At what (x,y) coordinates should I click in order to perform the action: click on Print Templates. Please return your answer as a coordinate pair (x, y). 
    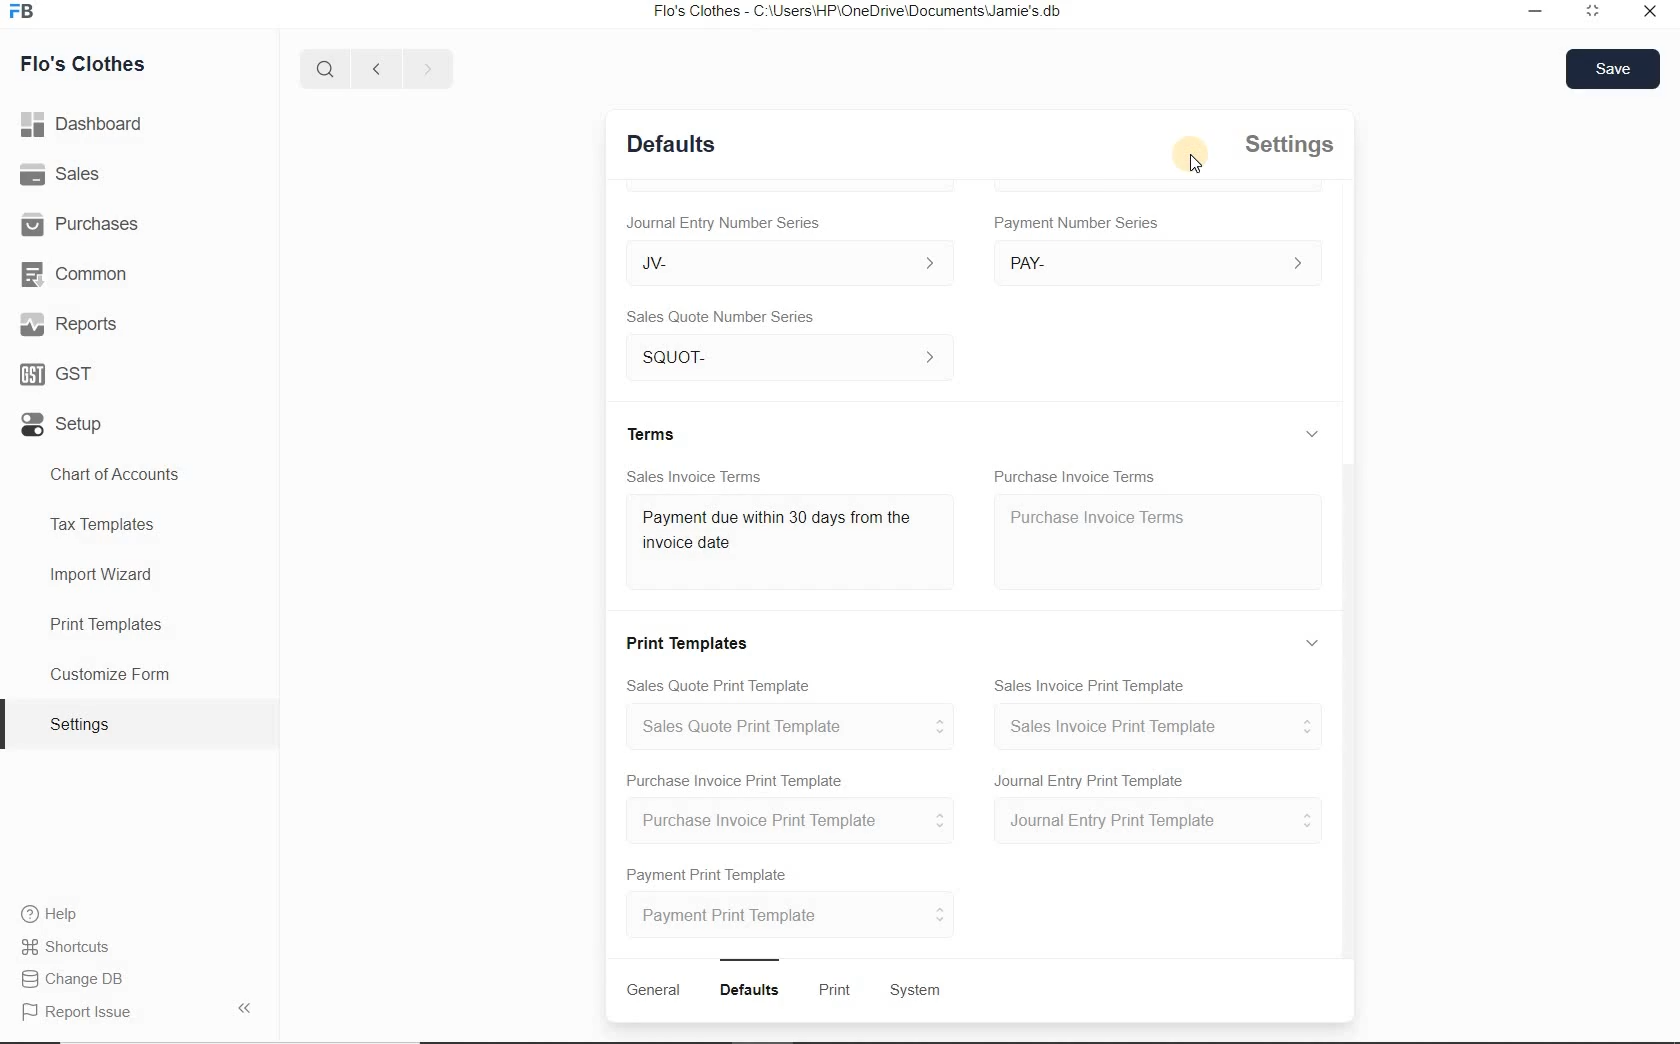
    Looking at the image, I should click on (684, 642).